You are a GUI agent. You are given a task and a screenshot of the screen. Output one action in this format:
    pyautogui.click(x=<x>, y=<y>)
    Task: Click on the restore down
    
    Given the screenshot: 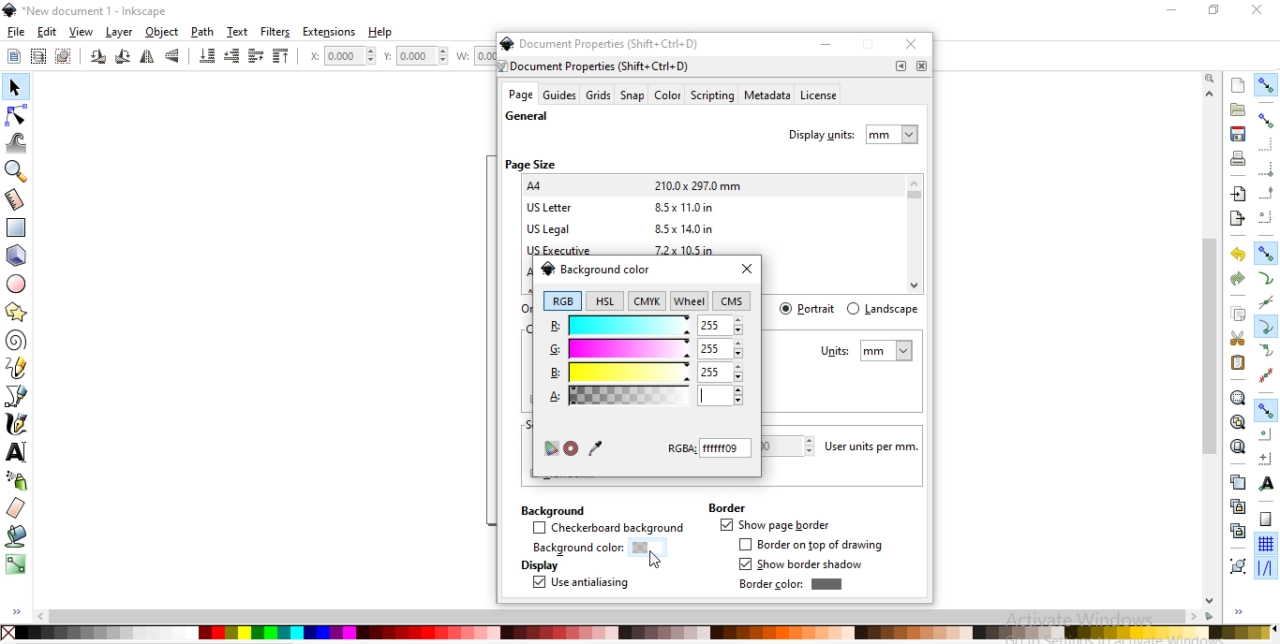 What is the action you would take?
    pyautogui.click(x=1210, y=9)
    